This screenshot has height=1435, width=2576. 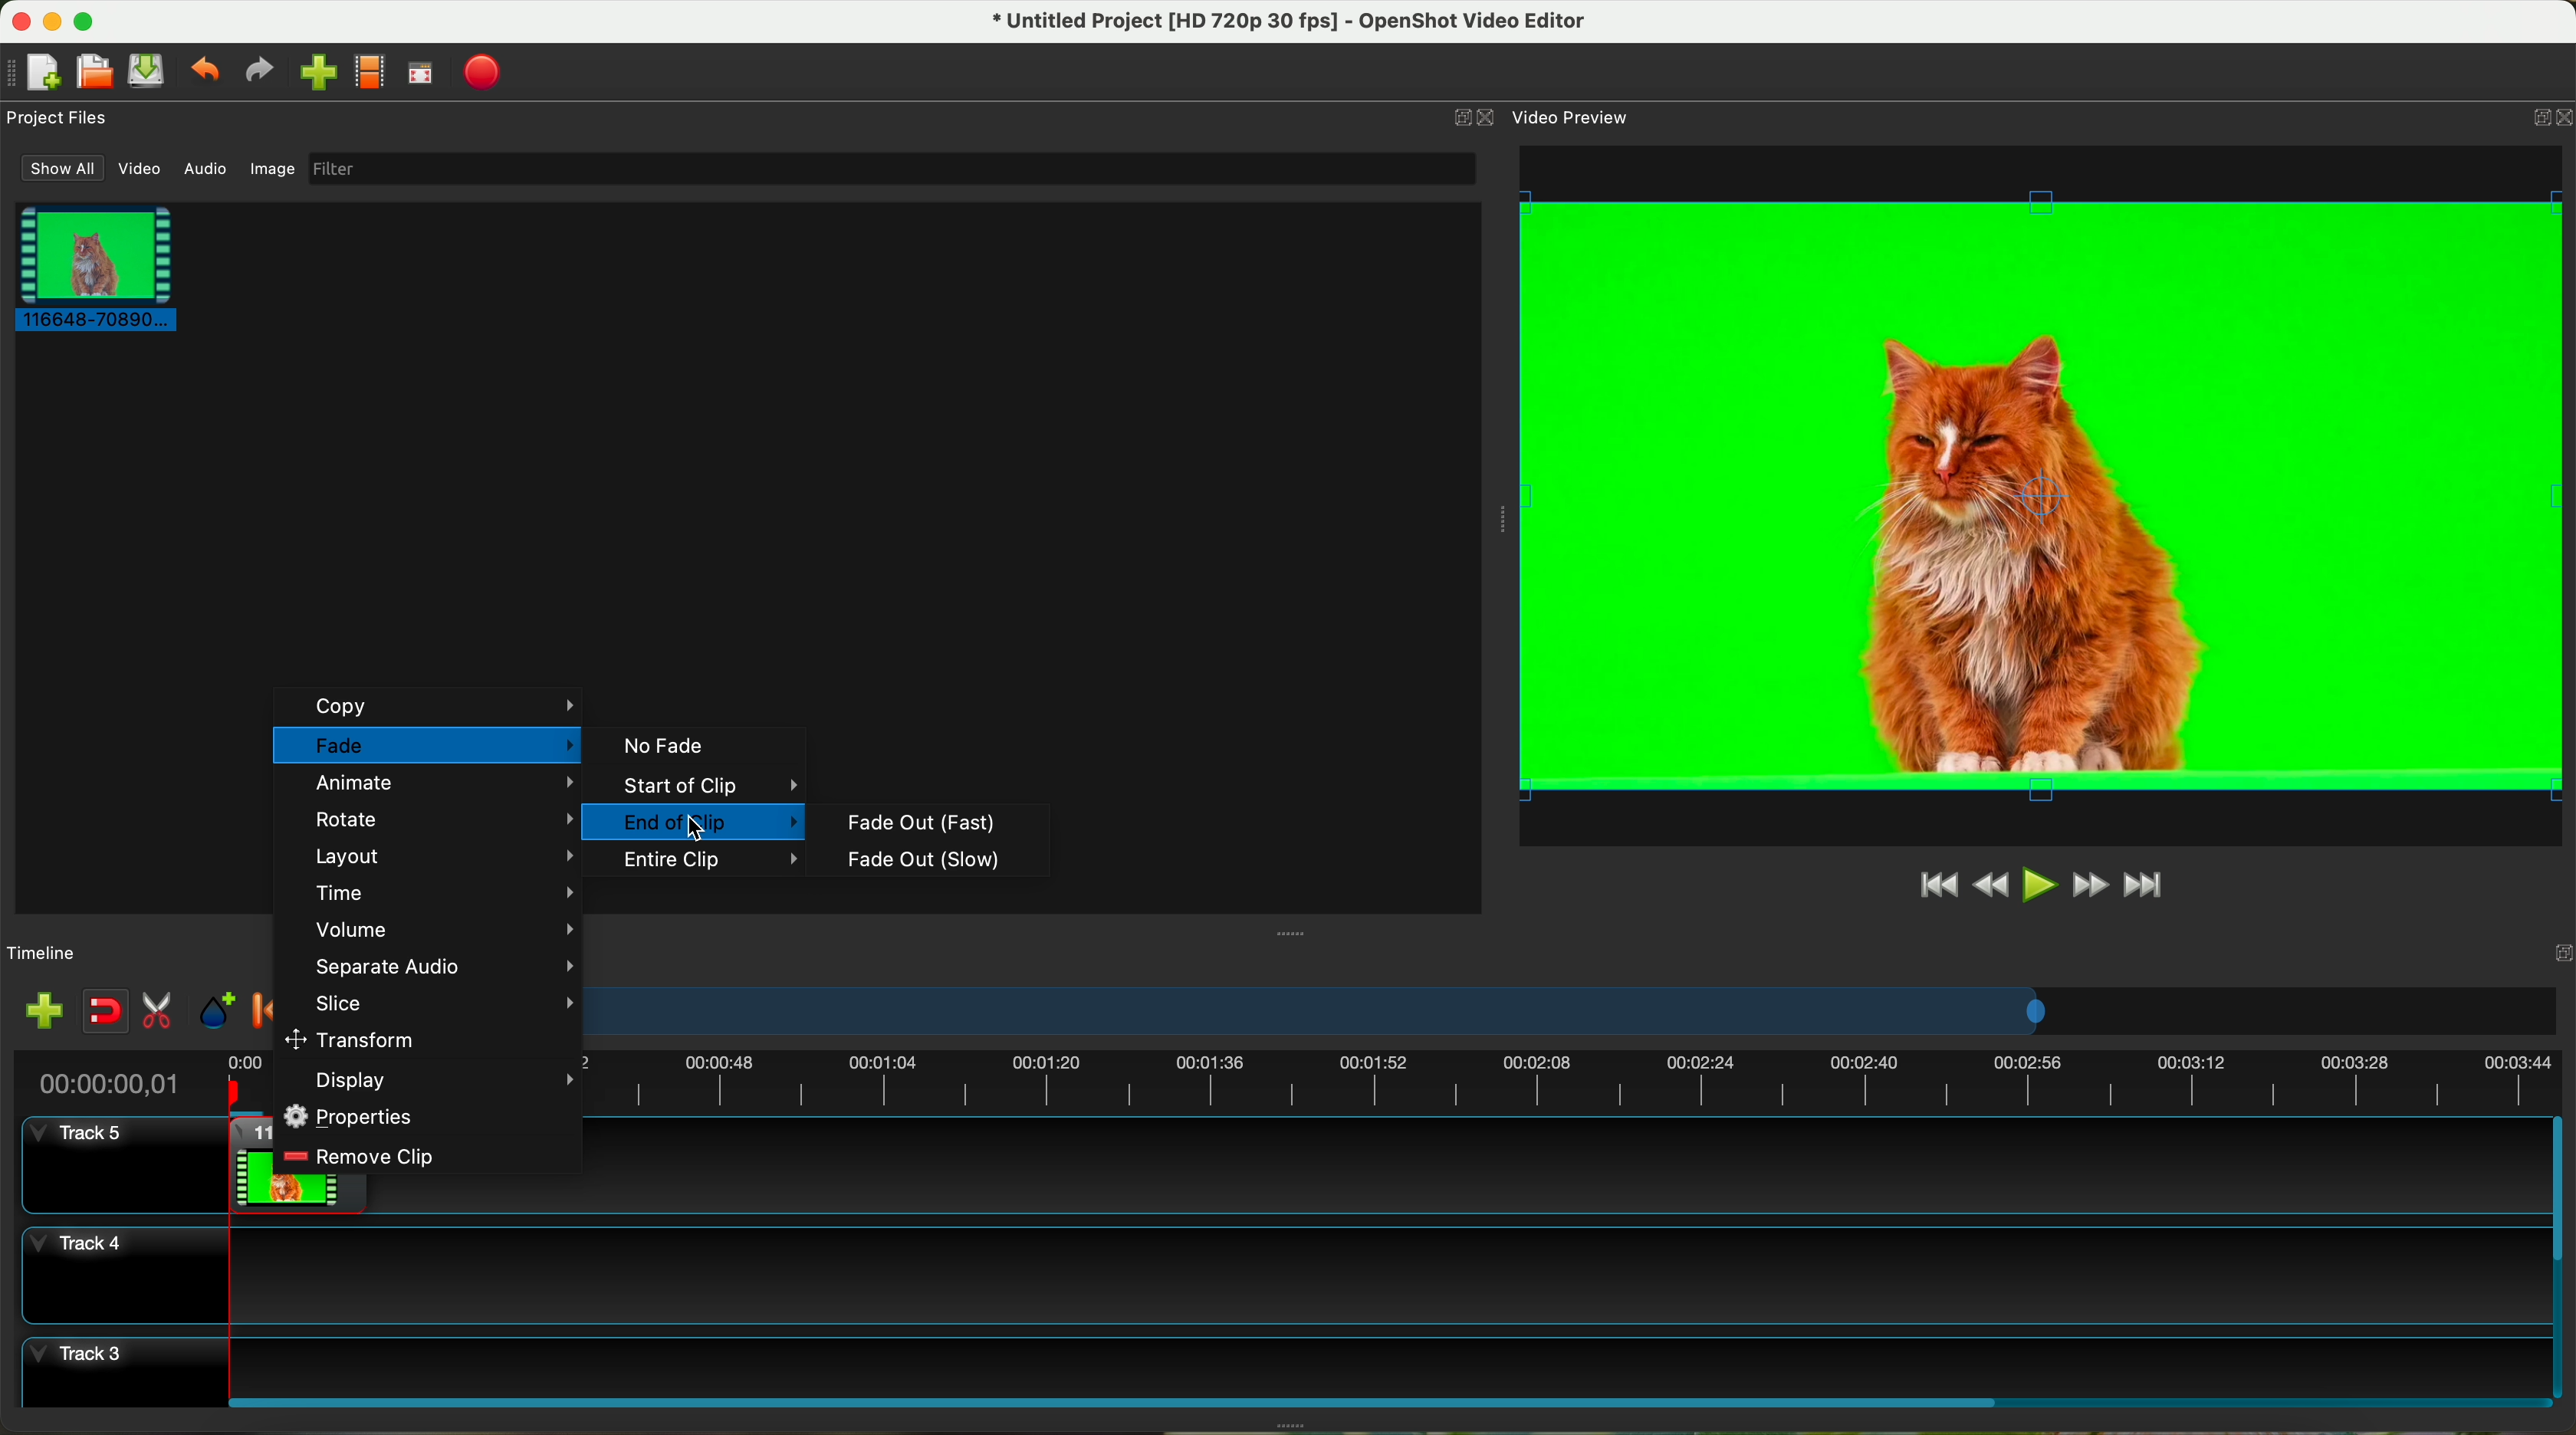 I want to click on click on import file, so click(x=313, y=65).